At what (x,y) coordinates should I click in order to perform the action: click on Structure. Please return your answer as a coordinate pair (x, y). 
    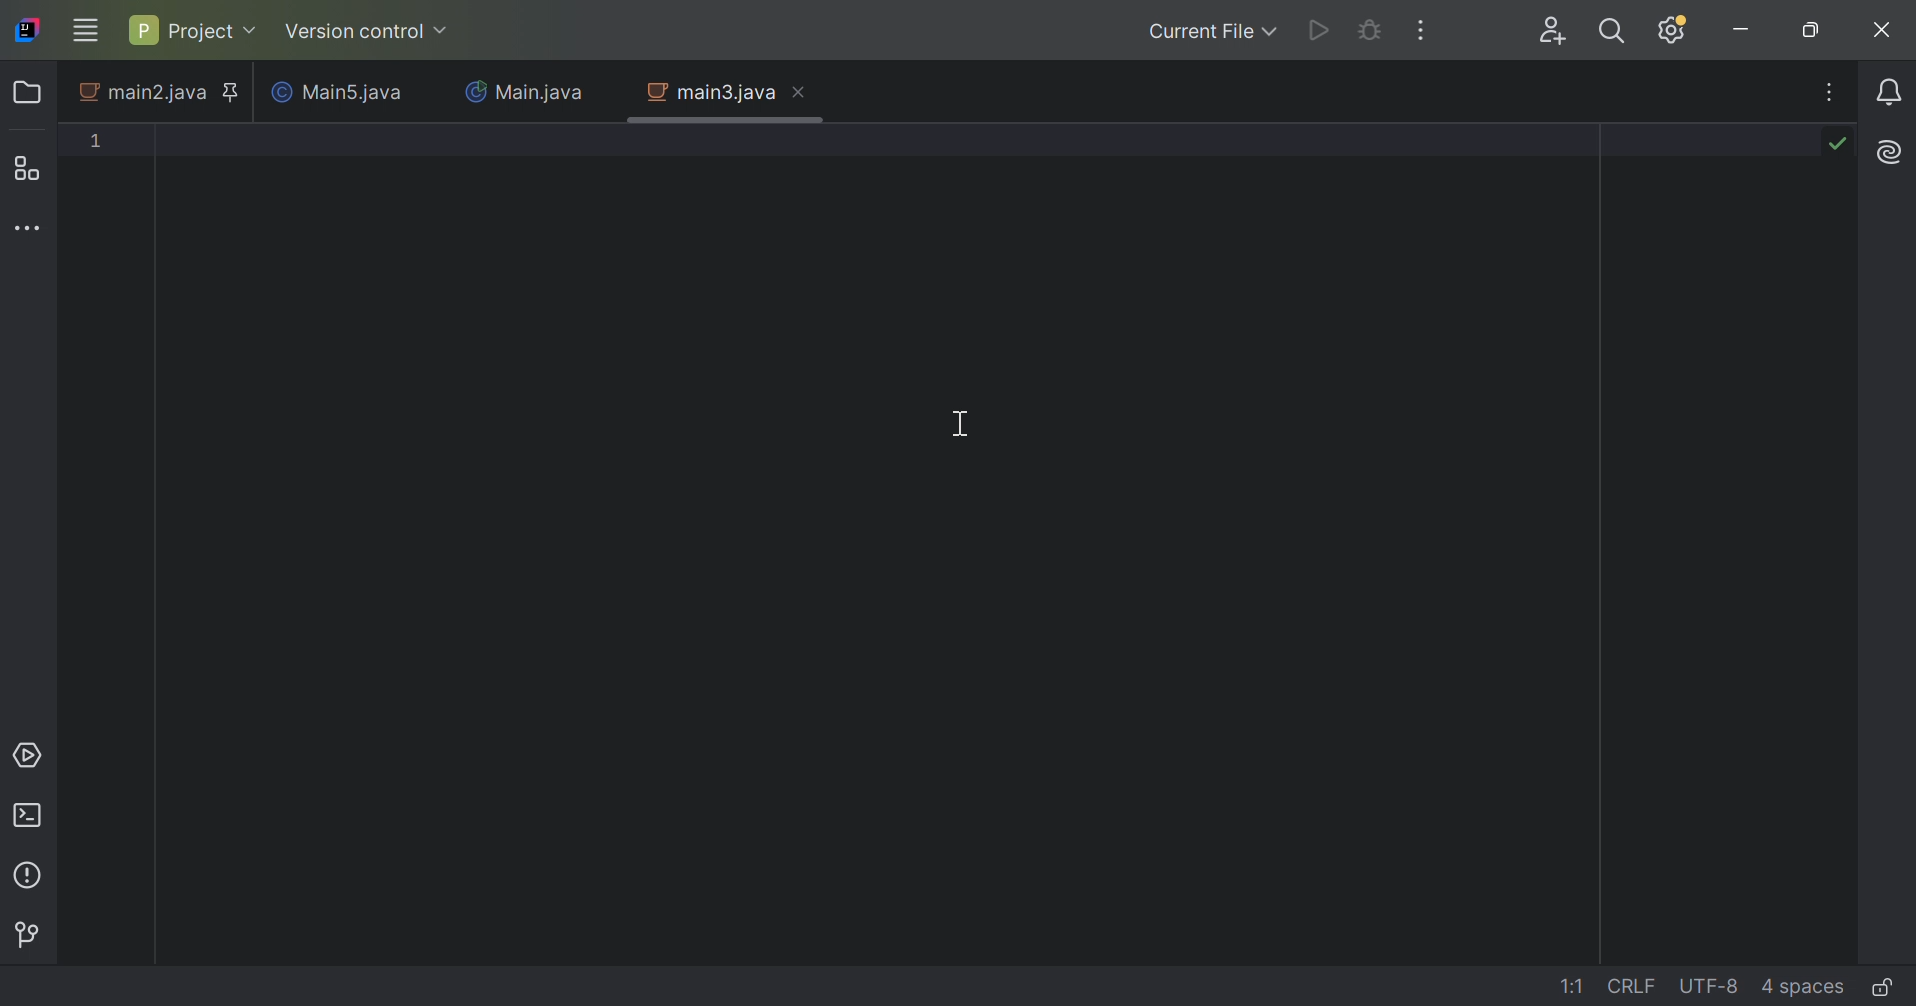
    Looking at the image, I should click on (23, 168).